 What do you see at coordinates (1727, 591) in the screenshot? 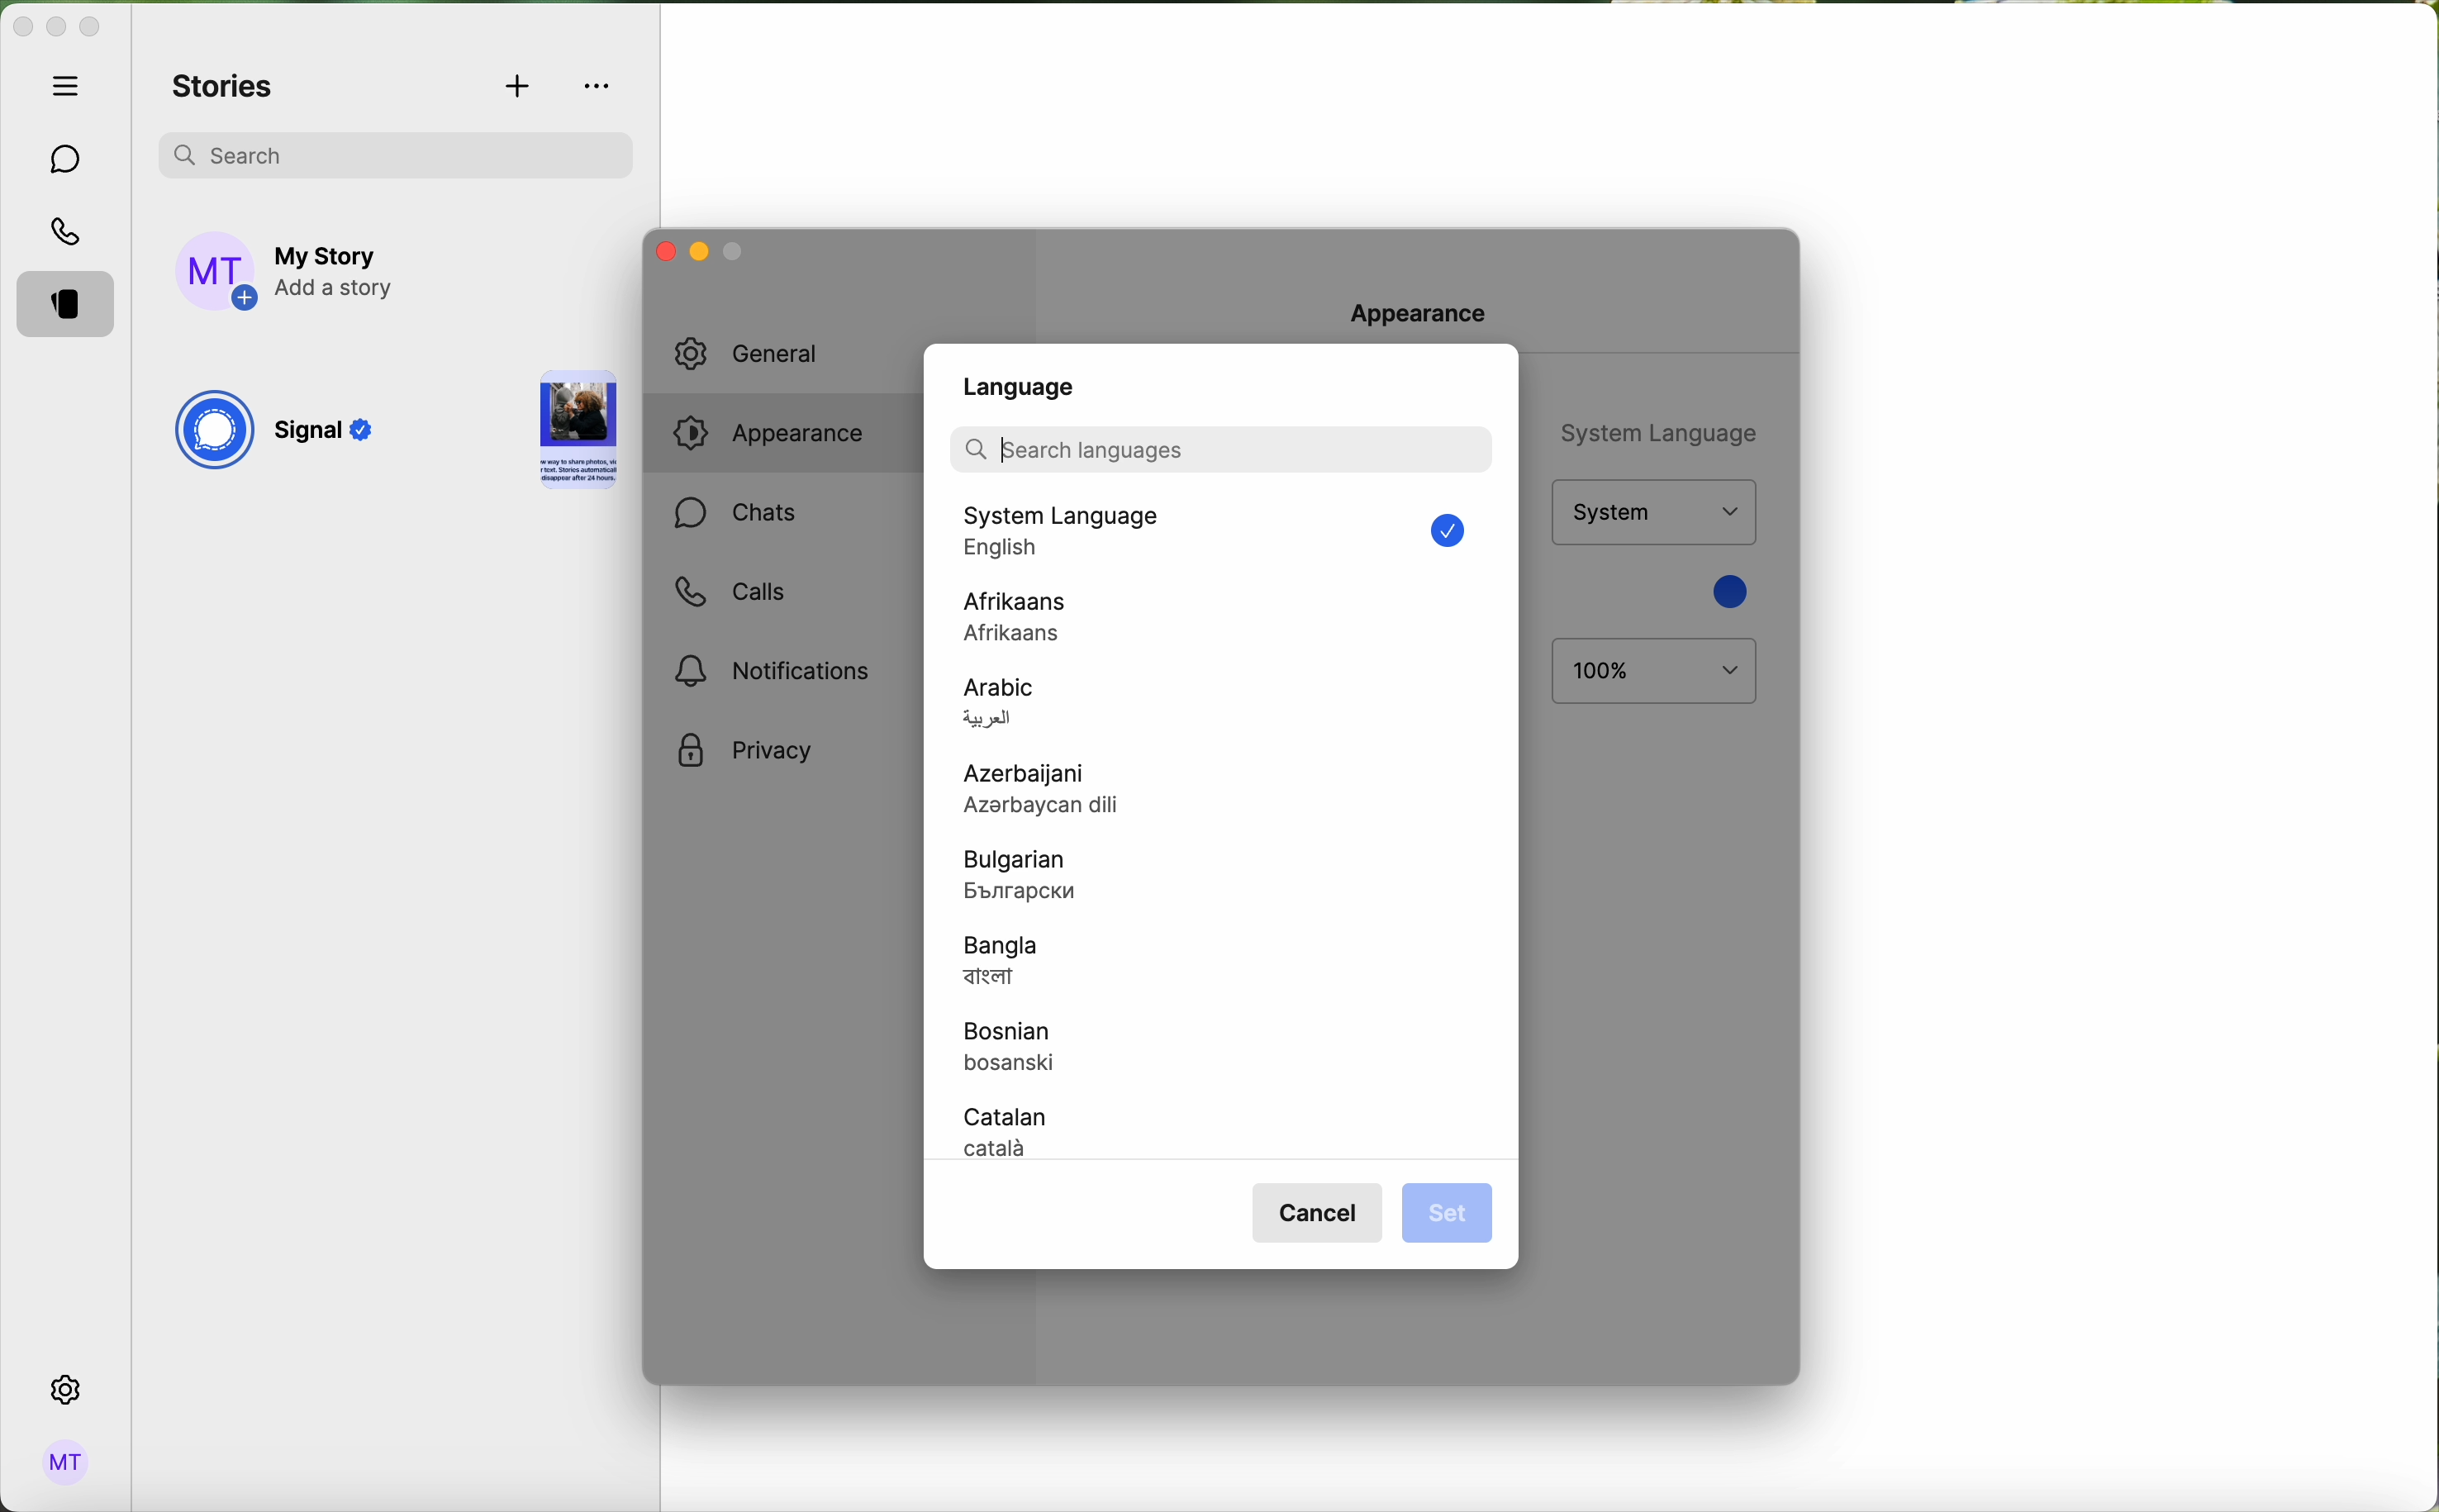
I see `blue` at bounding box center [1727, 591].